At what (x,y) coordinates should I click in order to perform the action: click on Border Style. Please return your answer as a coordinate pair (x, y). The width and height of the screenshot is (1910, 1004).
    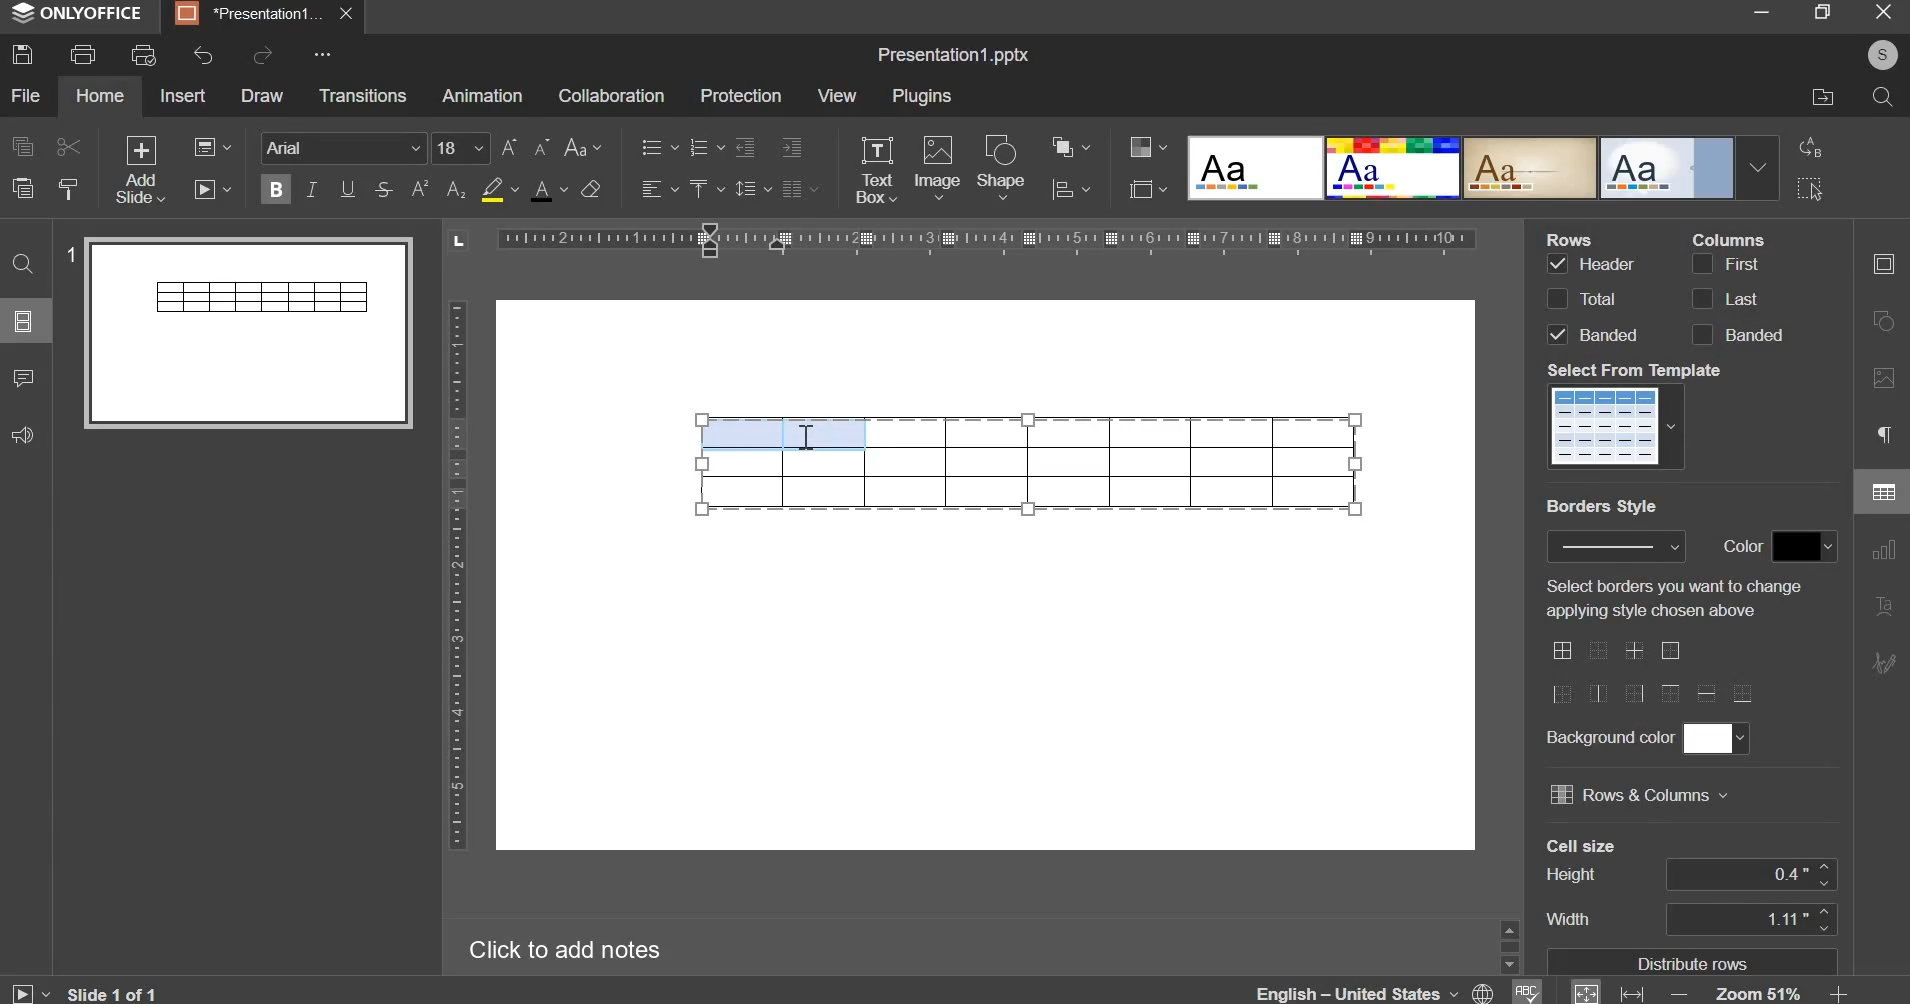
    Looking at the image, I should click on (1602, 507).